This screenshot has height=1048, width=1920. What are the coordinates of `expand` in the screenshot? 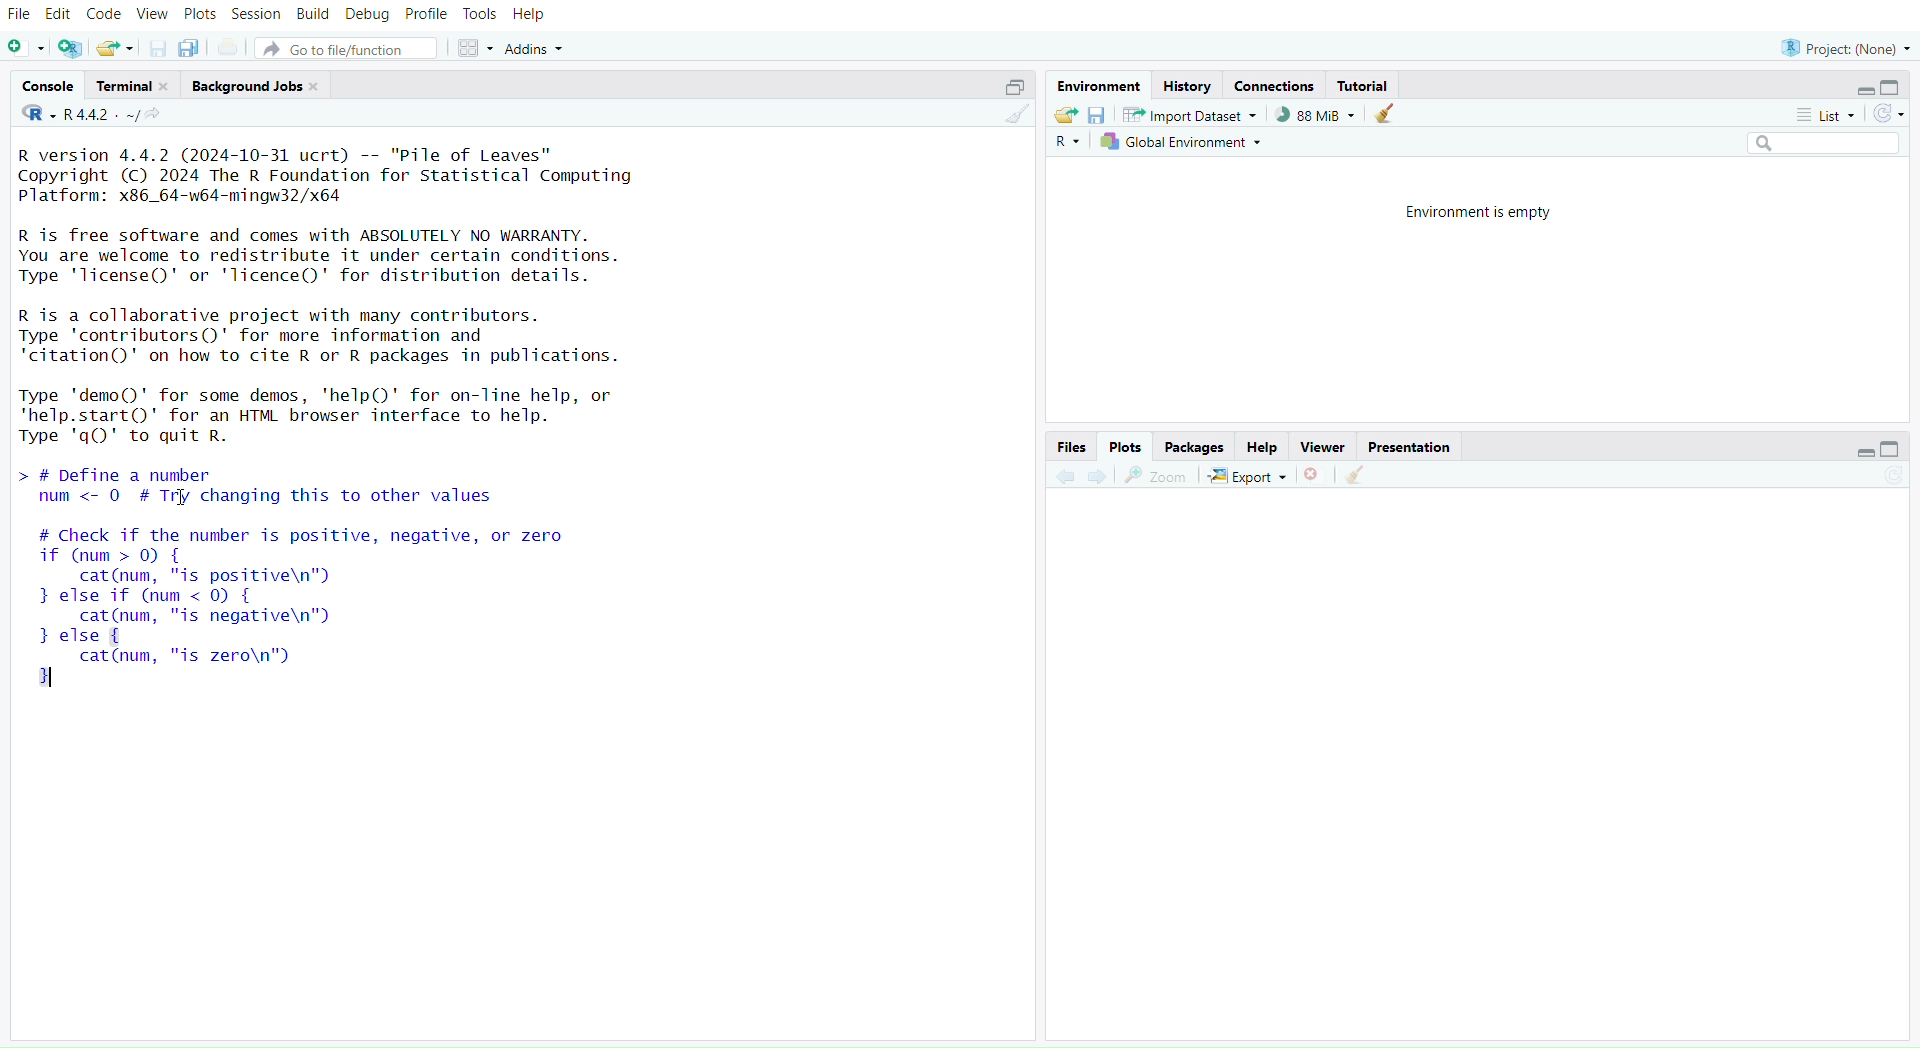 It's located at (1856, 454).